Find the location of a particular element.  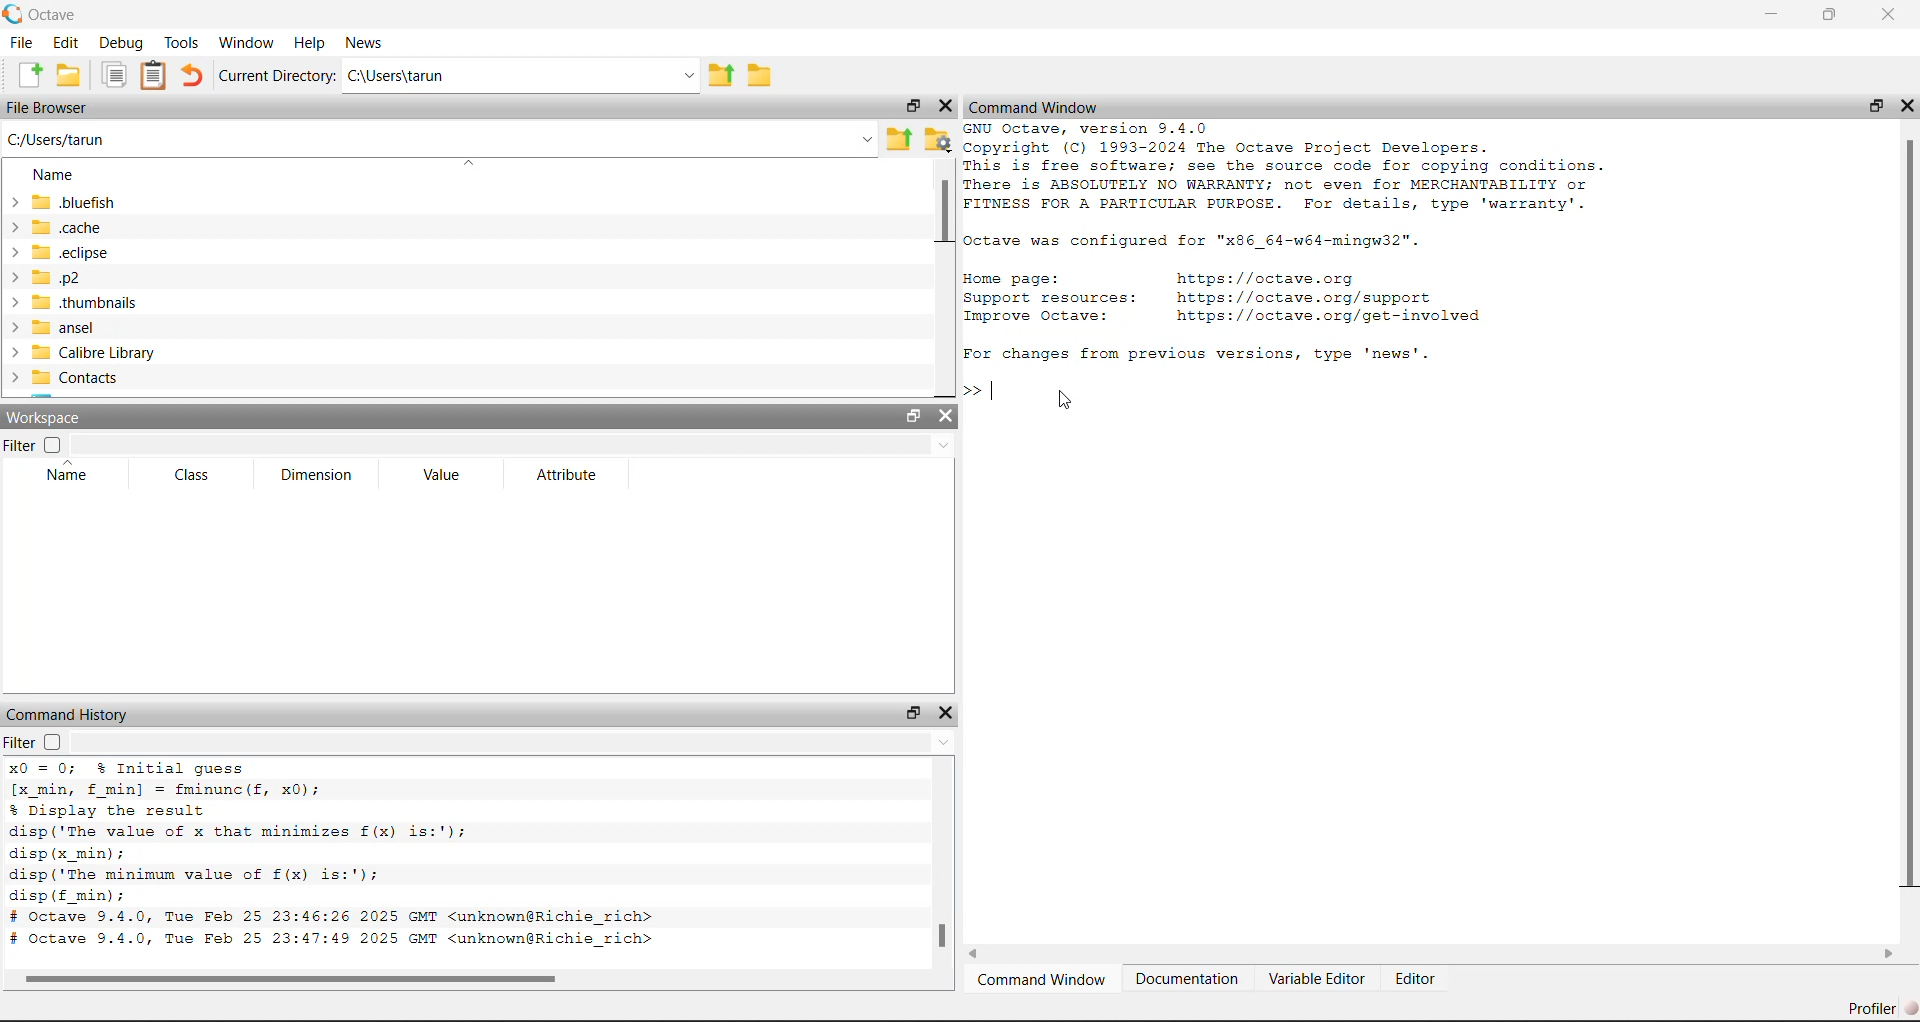

Left is located at coordinates (978, 955).